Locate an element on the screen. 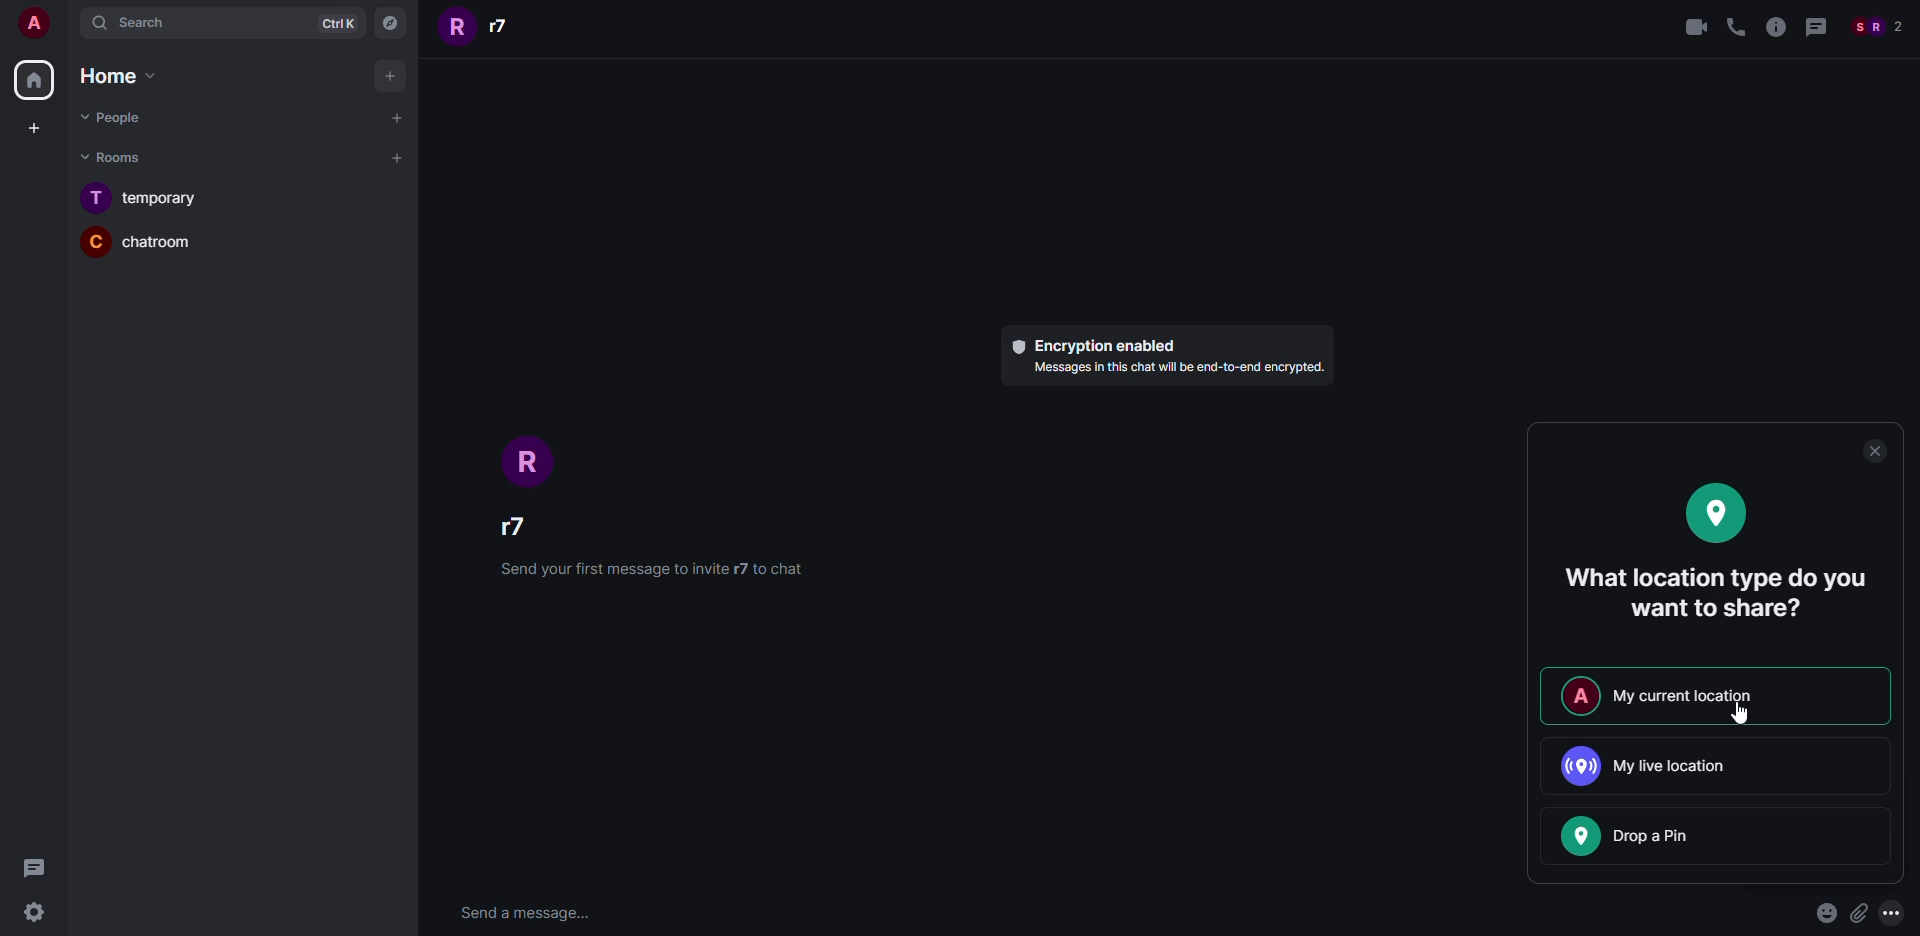  close is located at coordinates (1874, 451).